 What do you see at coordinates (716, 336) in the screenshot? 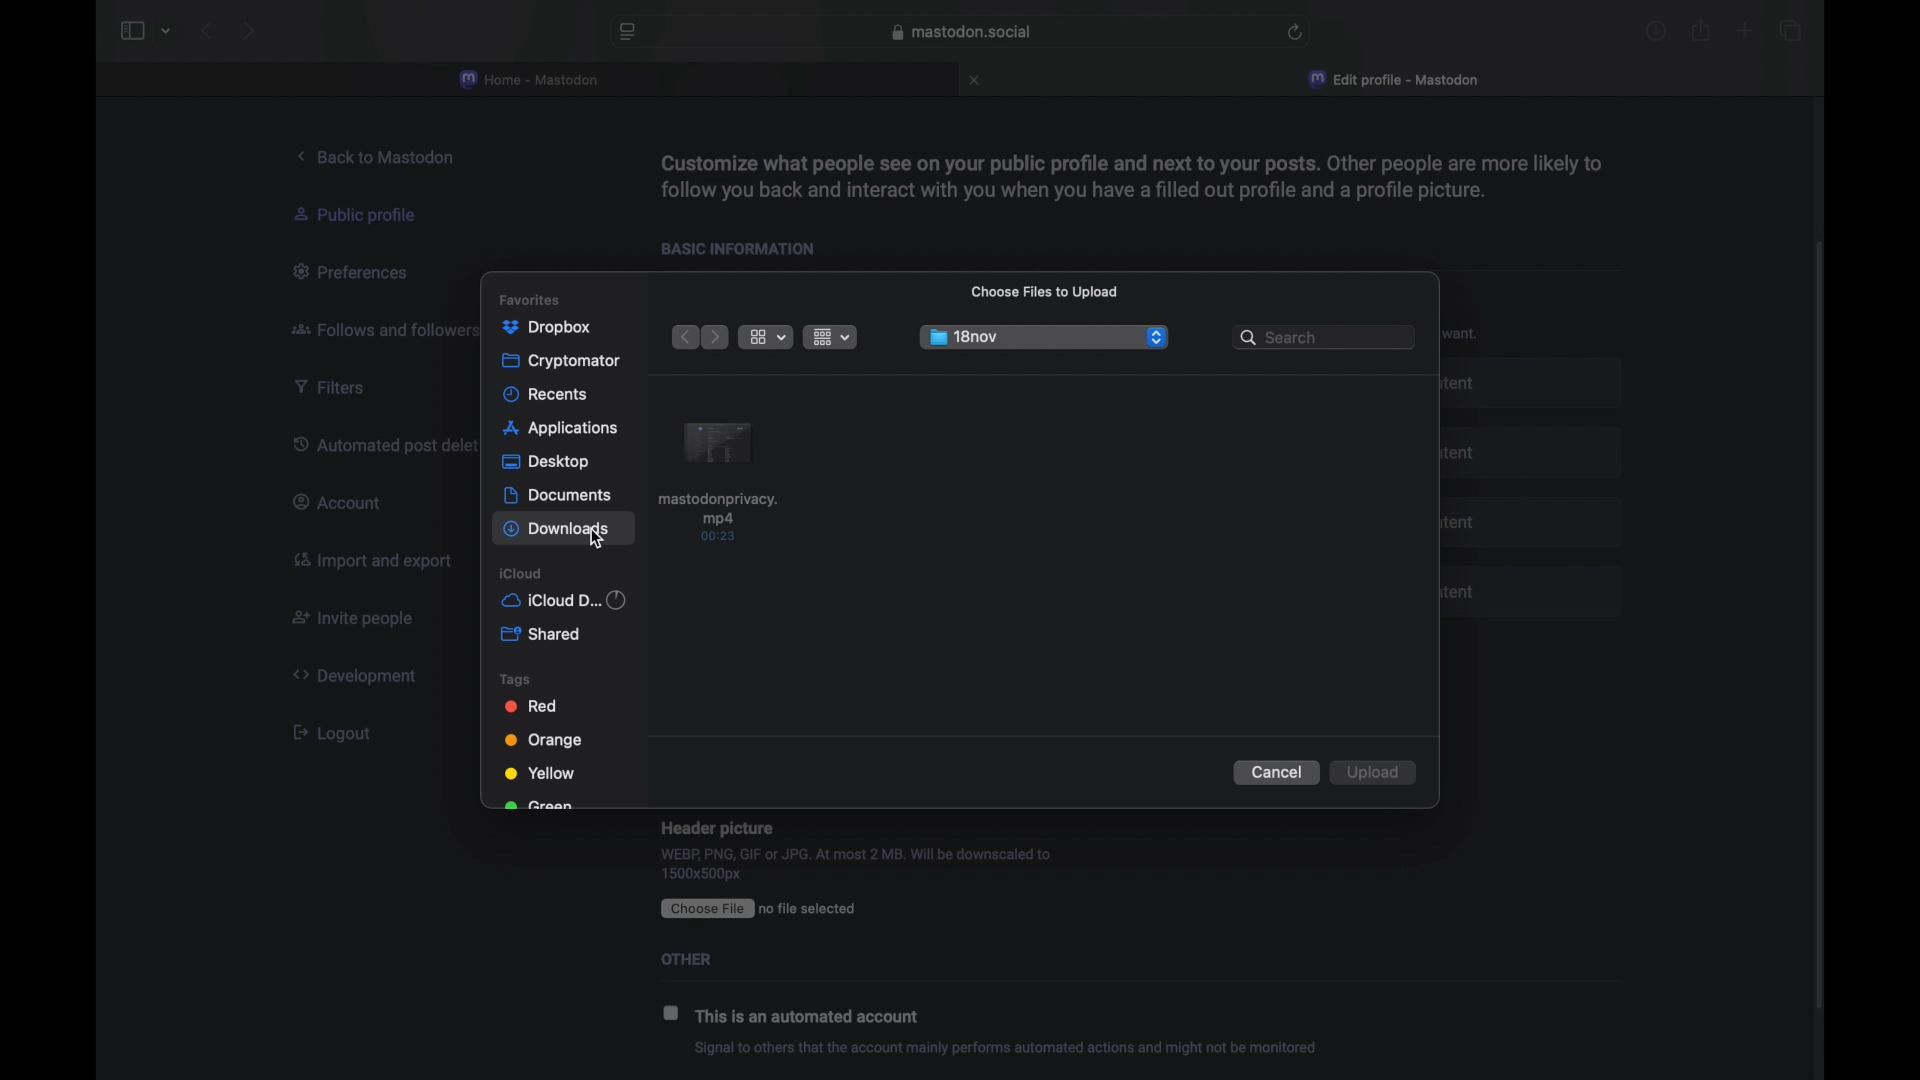
I see `next` at bounding box center [716, 336].